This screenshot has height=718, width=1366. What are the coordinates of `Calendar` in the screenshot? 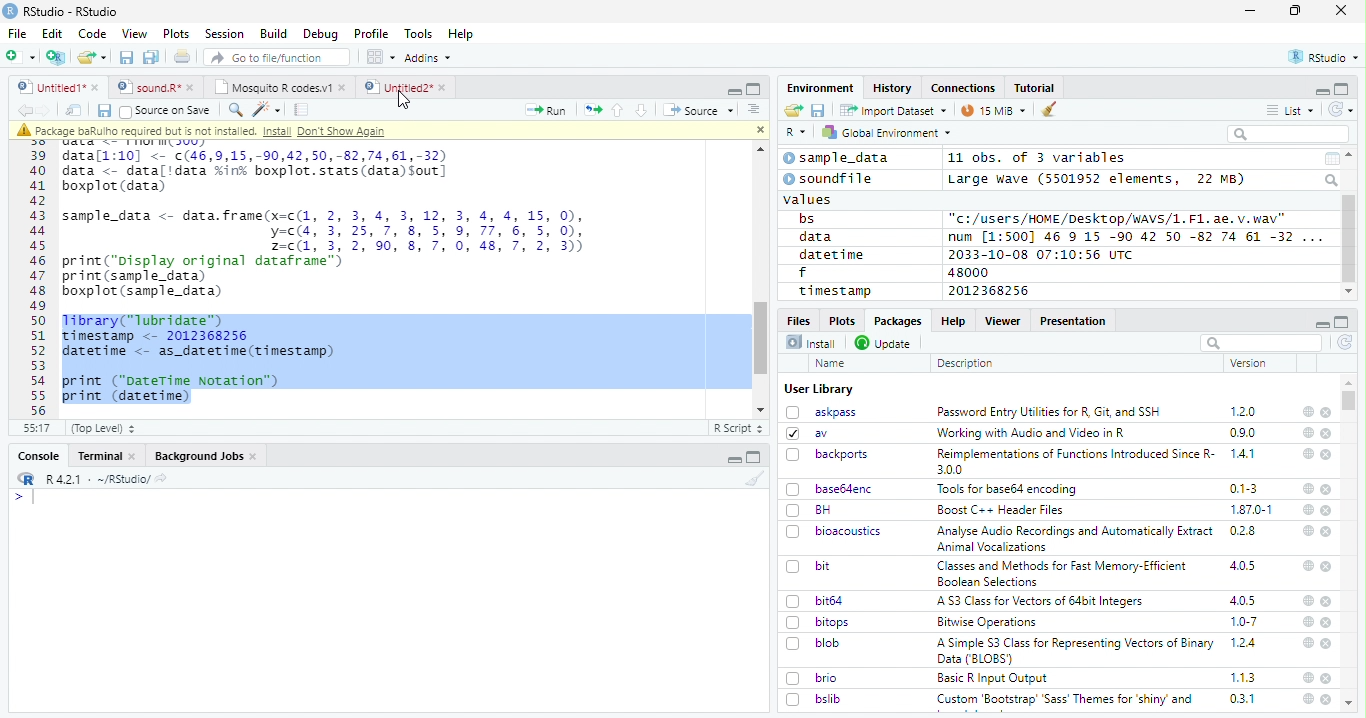 It's located at (1331, 159).